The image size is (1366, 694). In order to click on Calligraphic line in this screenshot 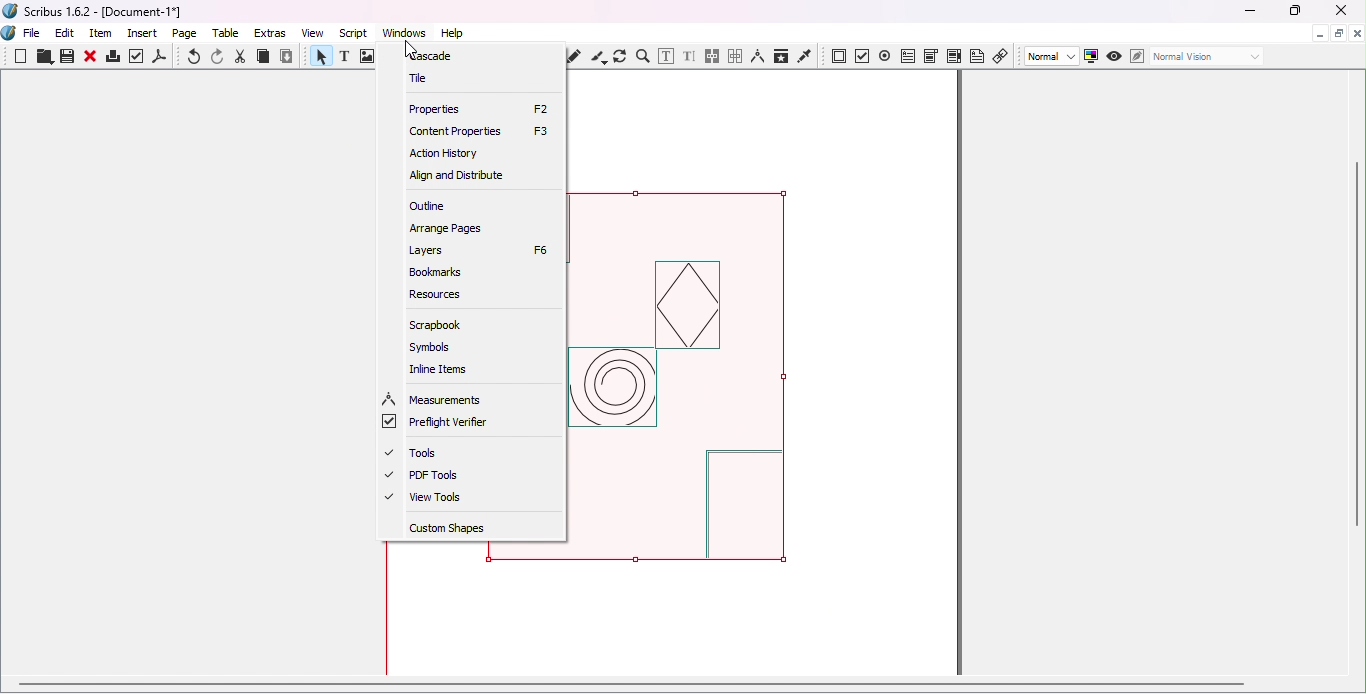, I will do `click(598, 57)`.